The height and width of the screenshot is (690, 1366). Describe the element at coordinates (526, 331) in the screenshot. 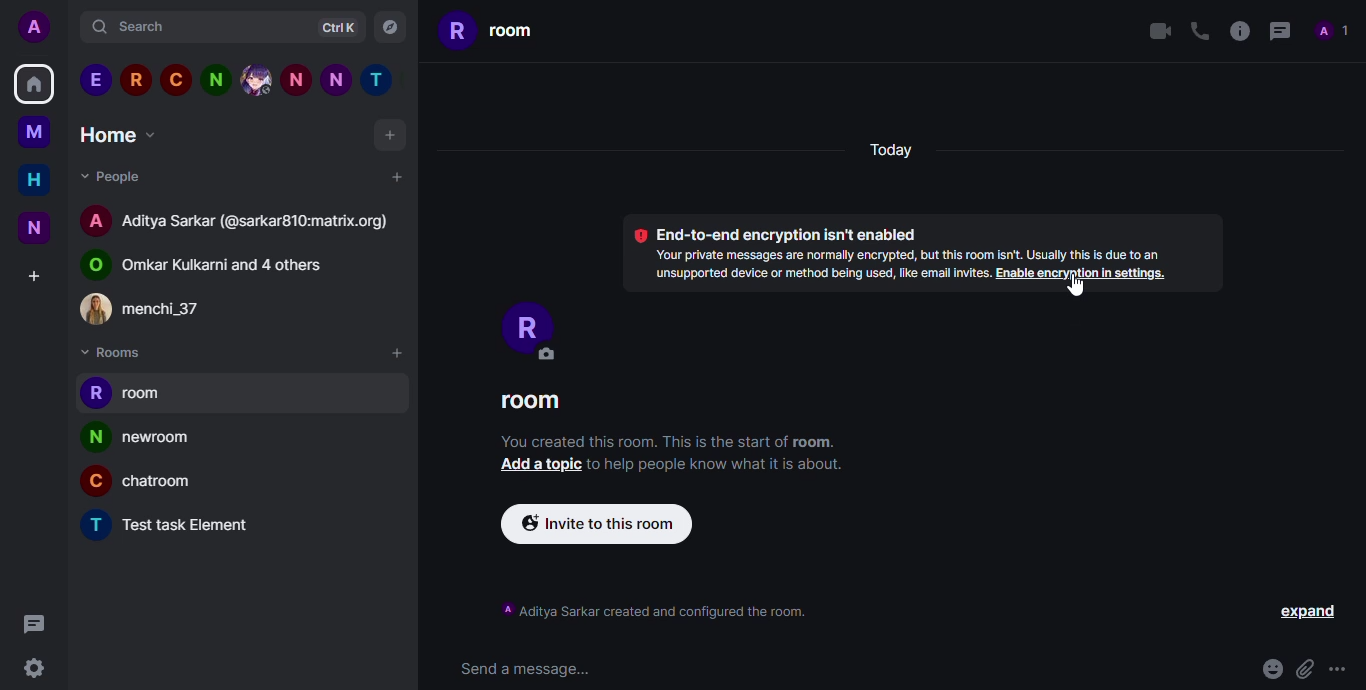

I see `profile pic` at that location.